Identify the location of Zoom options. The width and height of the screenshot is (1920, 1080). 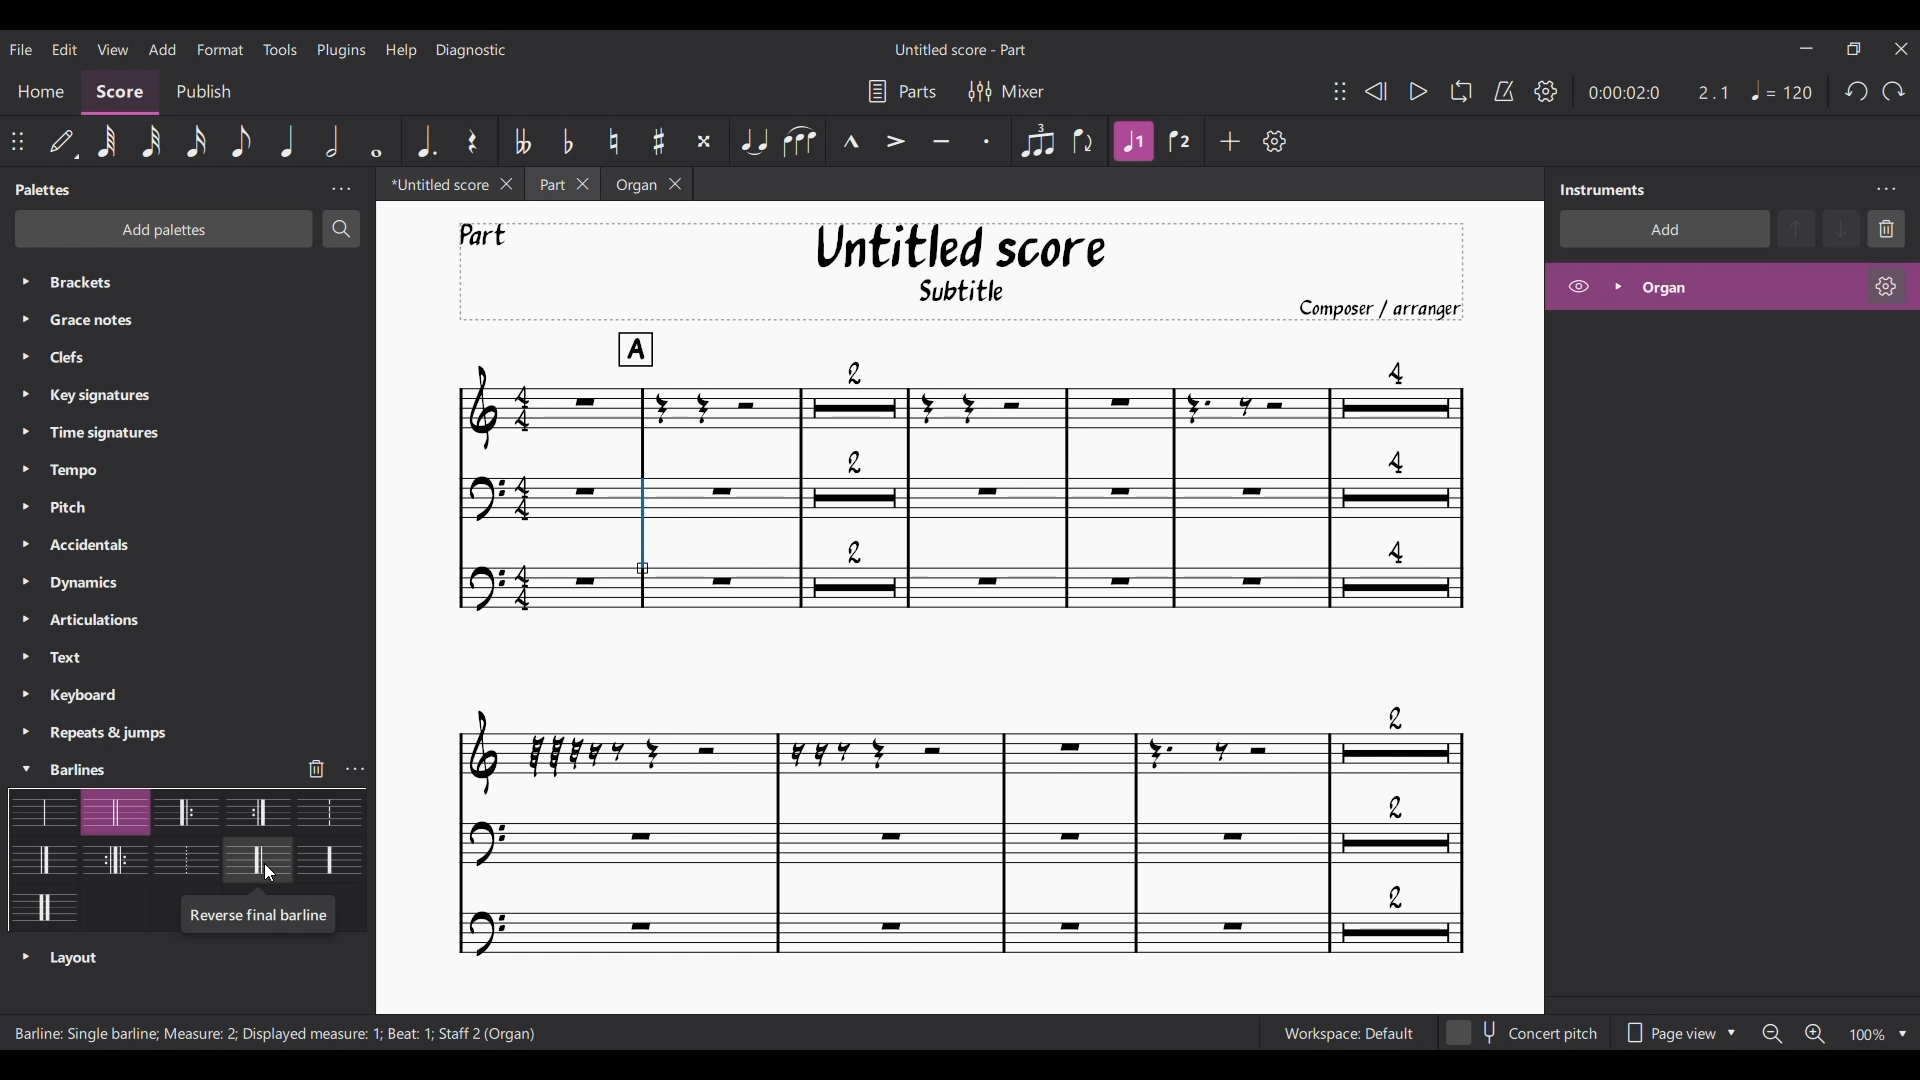
(1901, 1033).